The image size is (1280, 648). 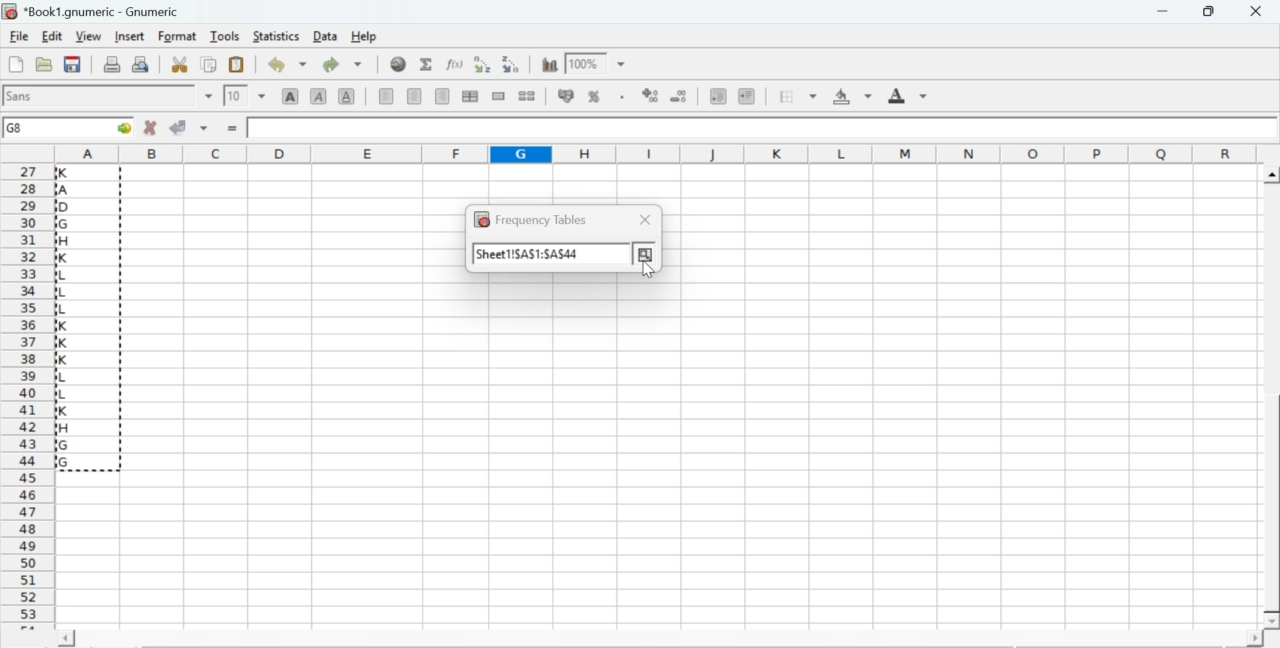 I want to click on print, so click(x=112, y=63).